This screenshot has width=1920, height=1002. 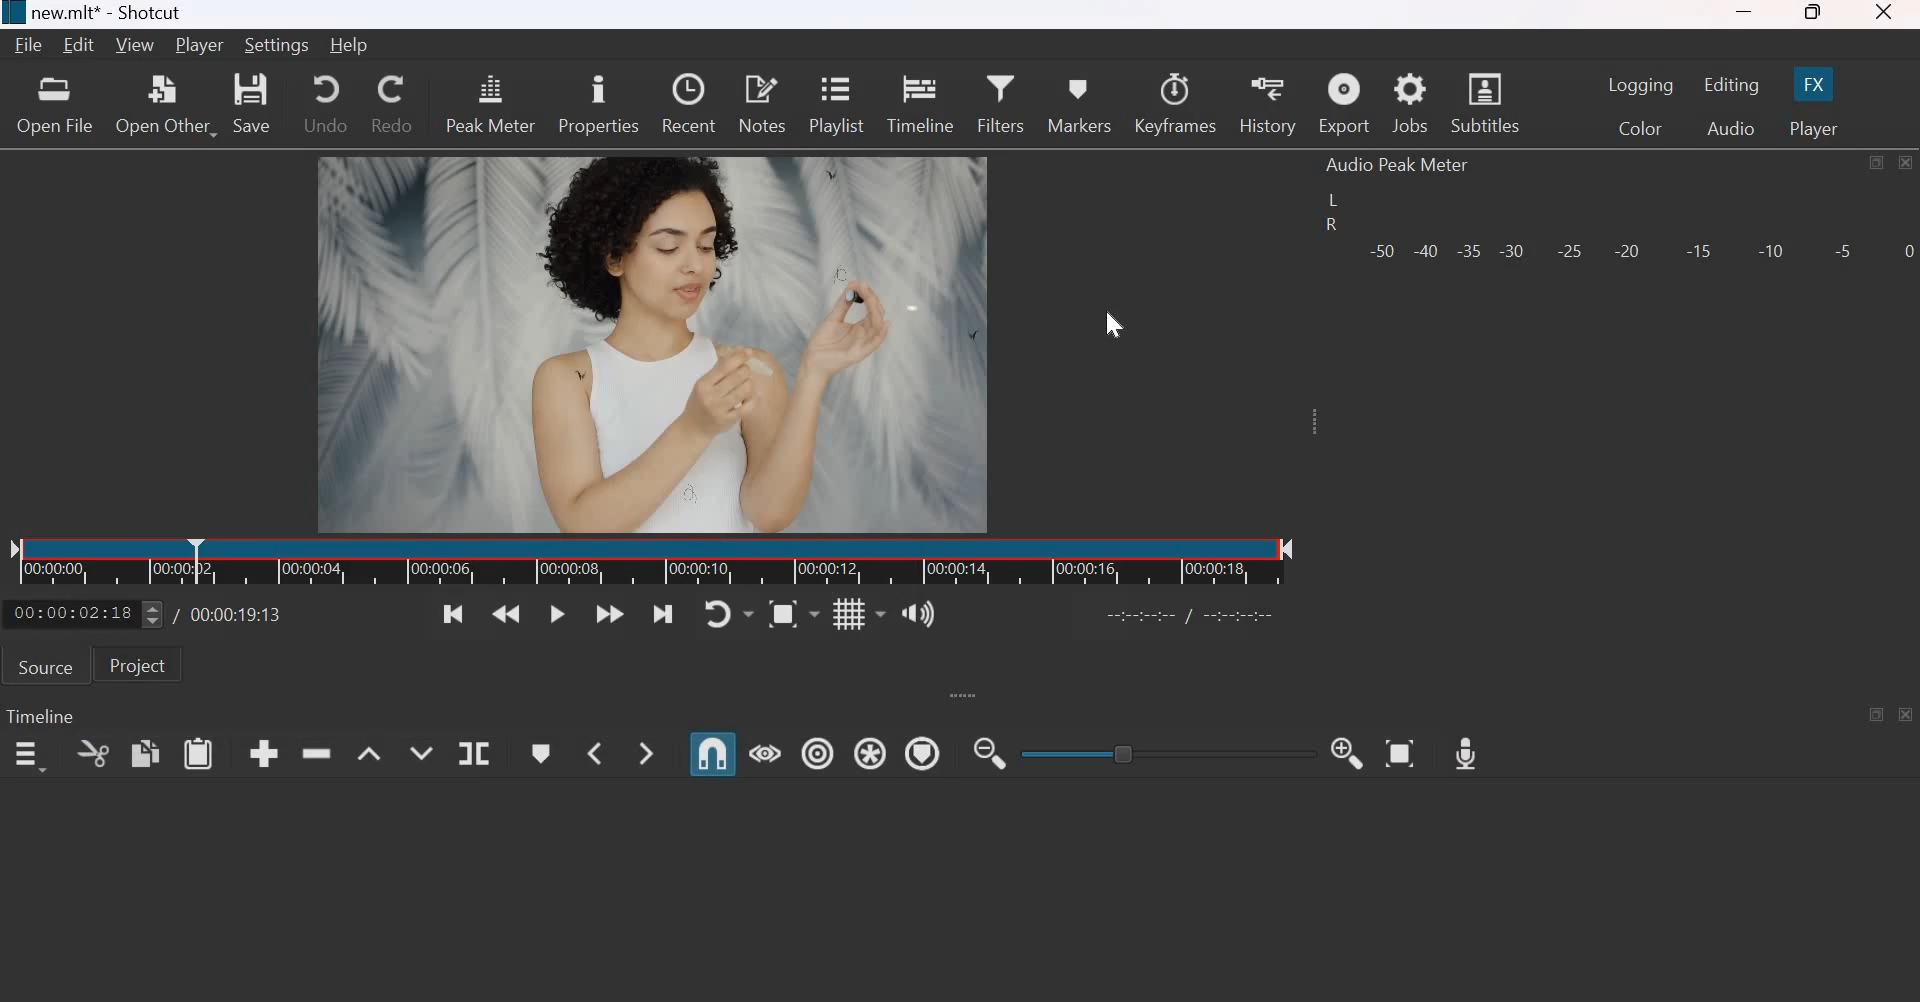 What do you see at coordinates (1113, 331) in the screenshot?
I see `cursor` at bounding box center [1113, 331].